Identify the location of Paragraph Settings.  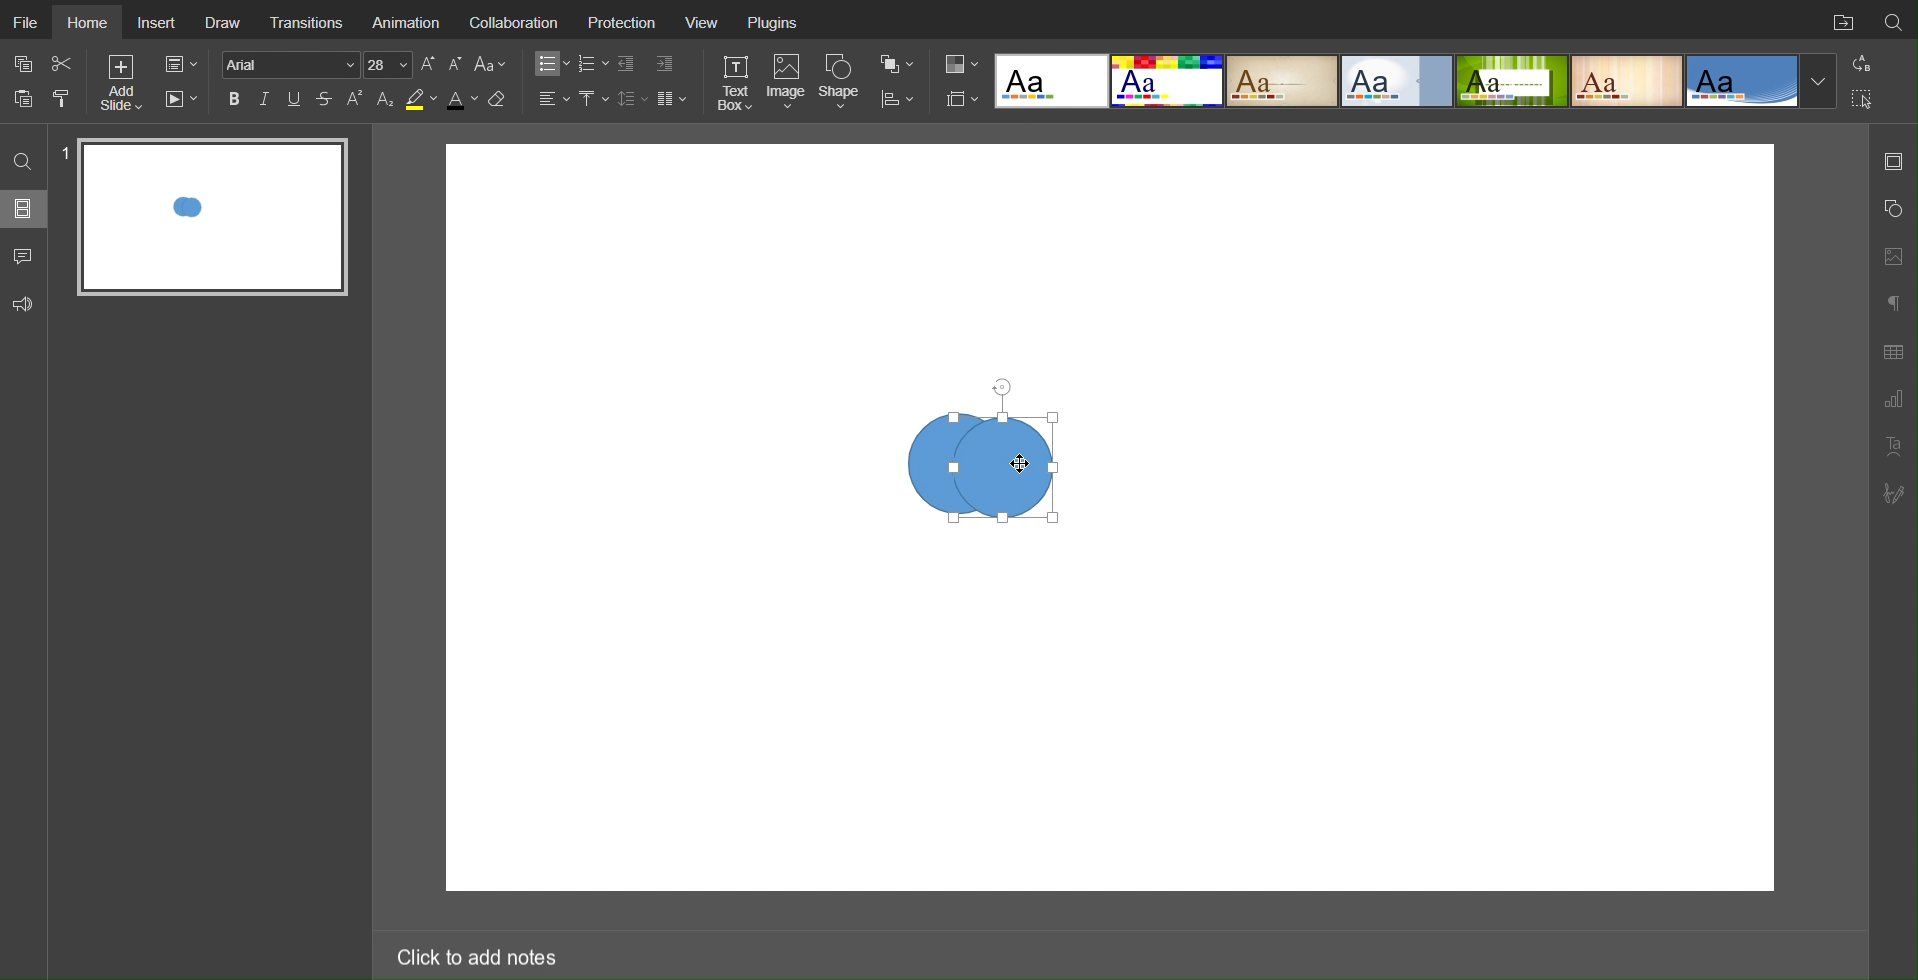
(1893, 400).